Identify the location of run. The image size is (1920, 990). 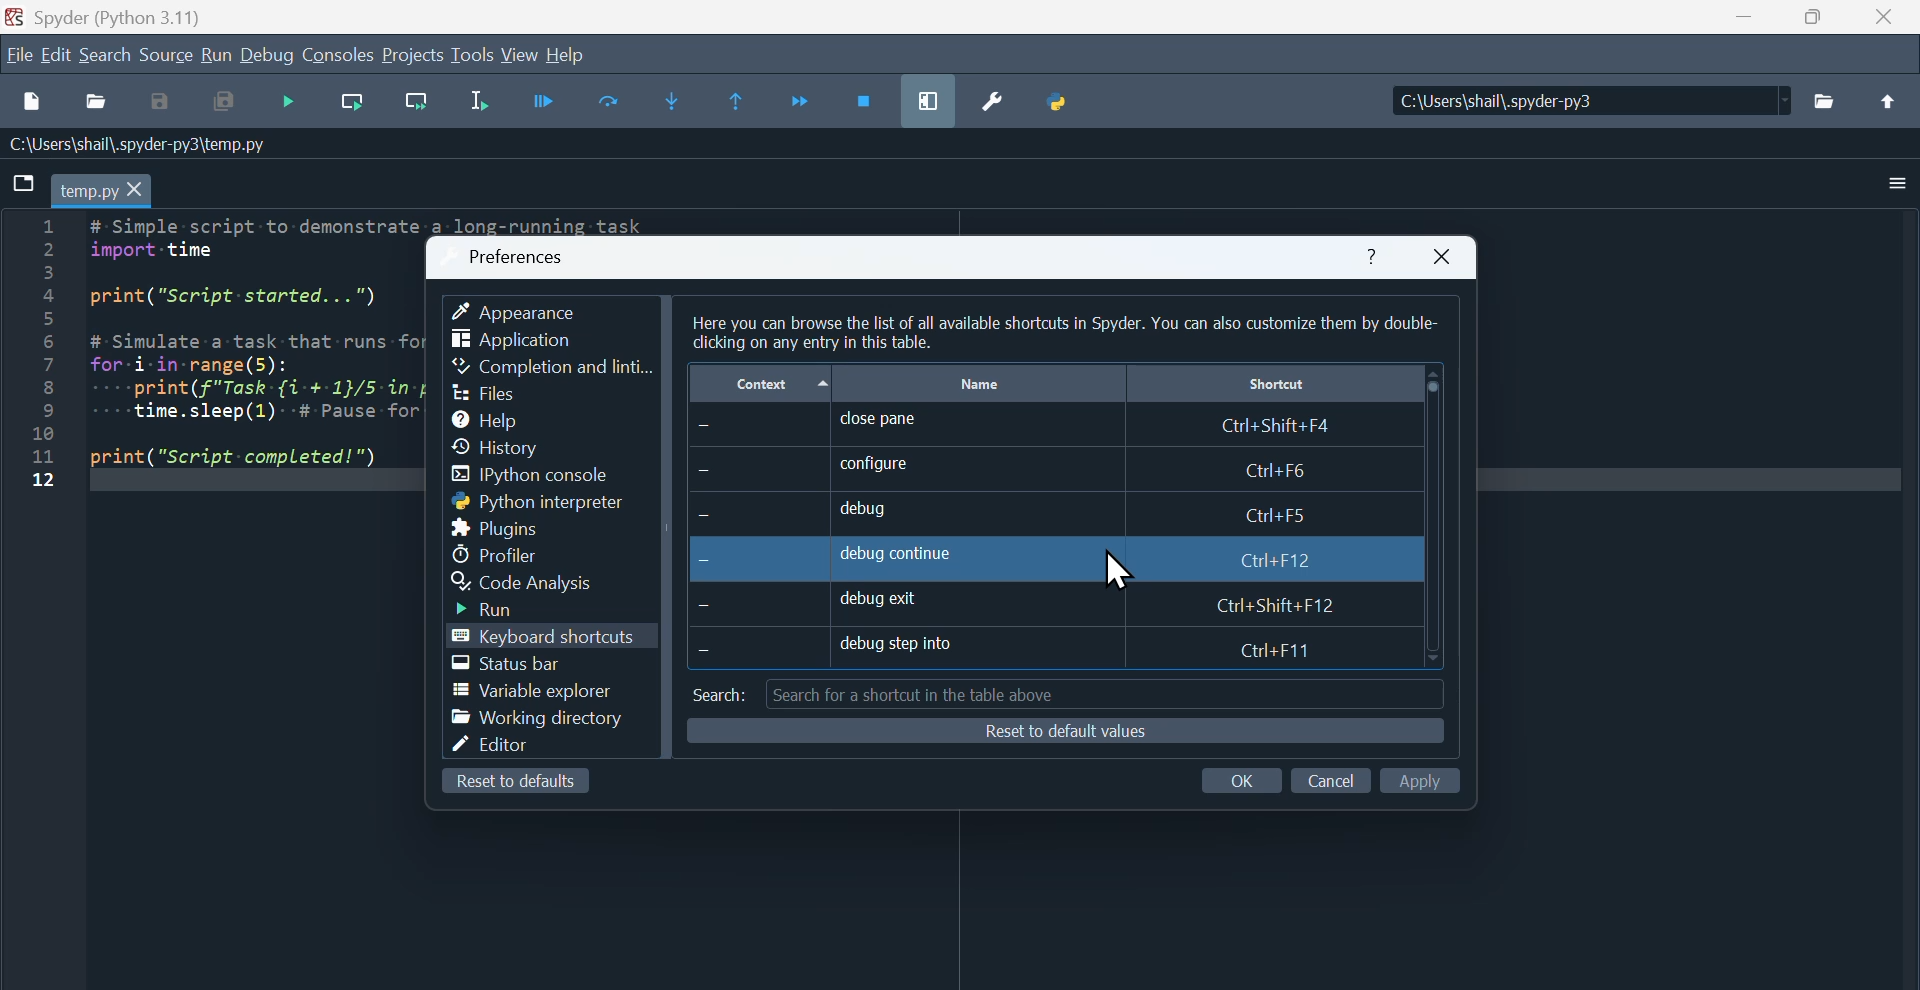
(215, 53).